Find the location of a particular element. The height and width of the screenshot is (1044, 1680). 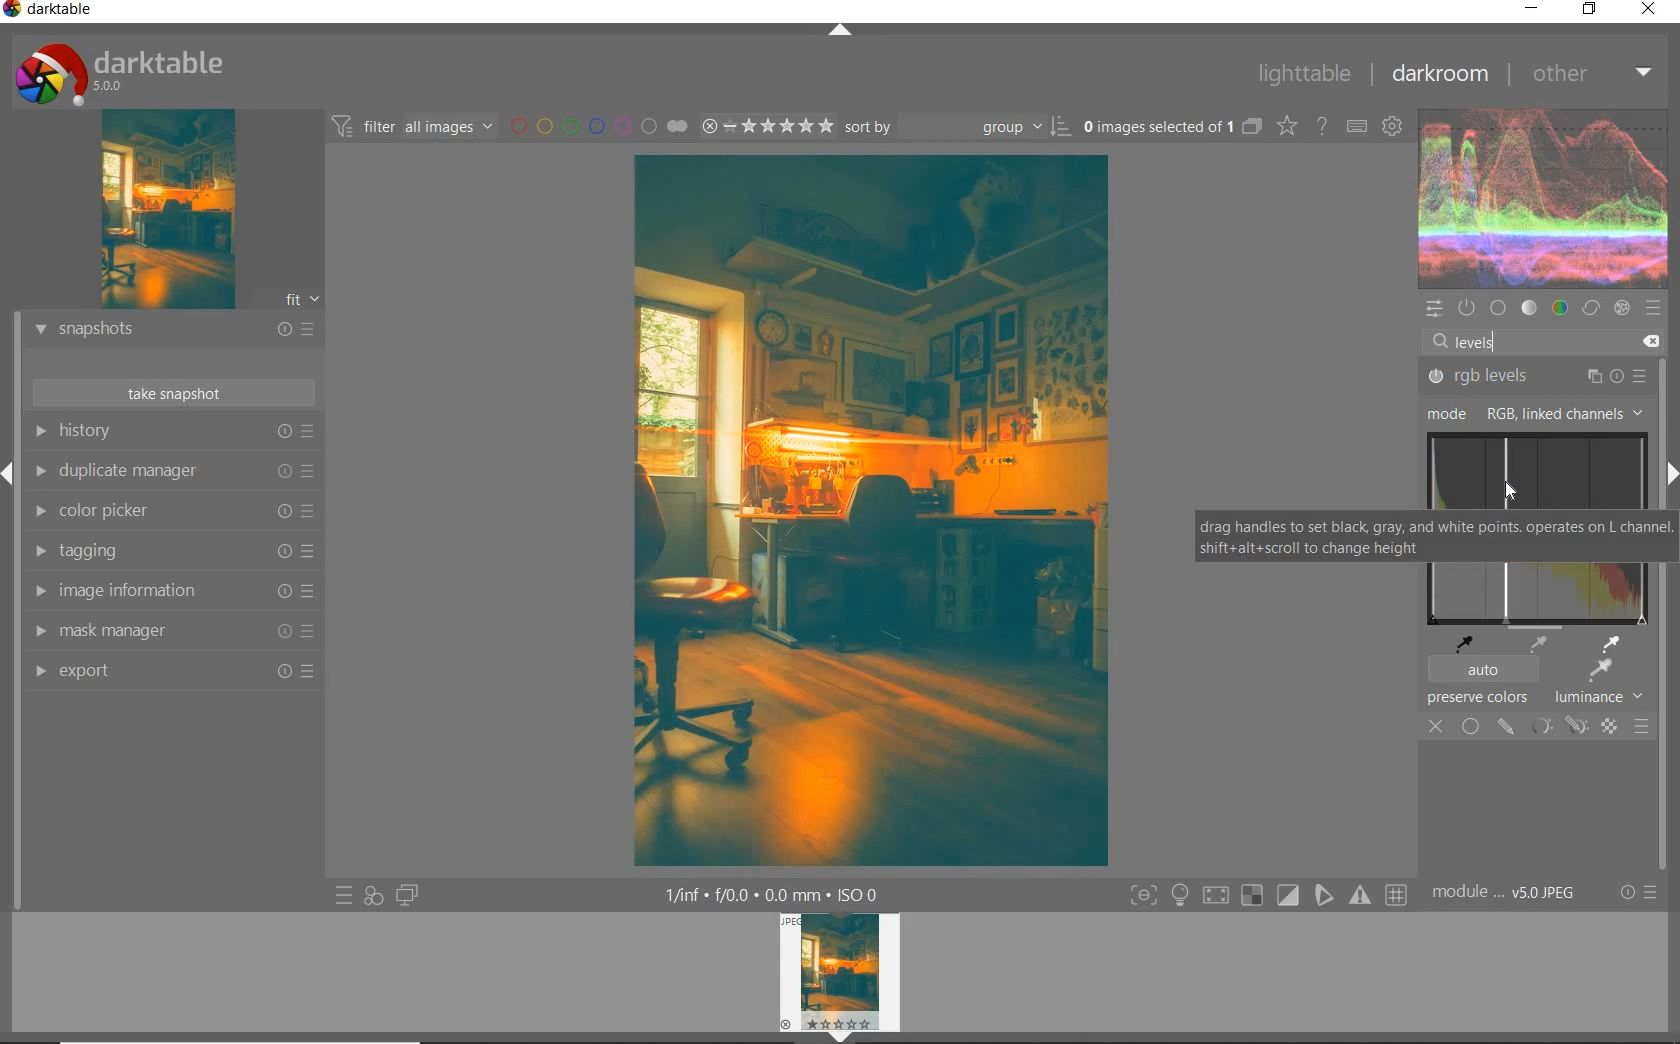

effect is located at coordinates (1624, 309).